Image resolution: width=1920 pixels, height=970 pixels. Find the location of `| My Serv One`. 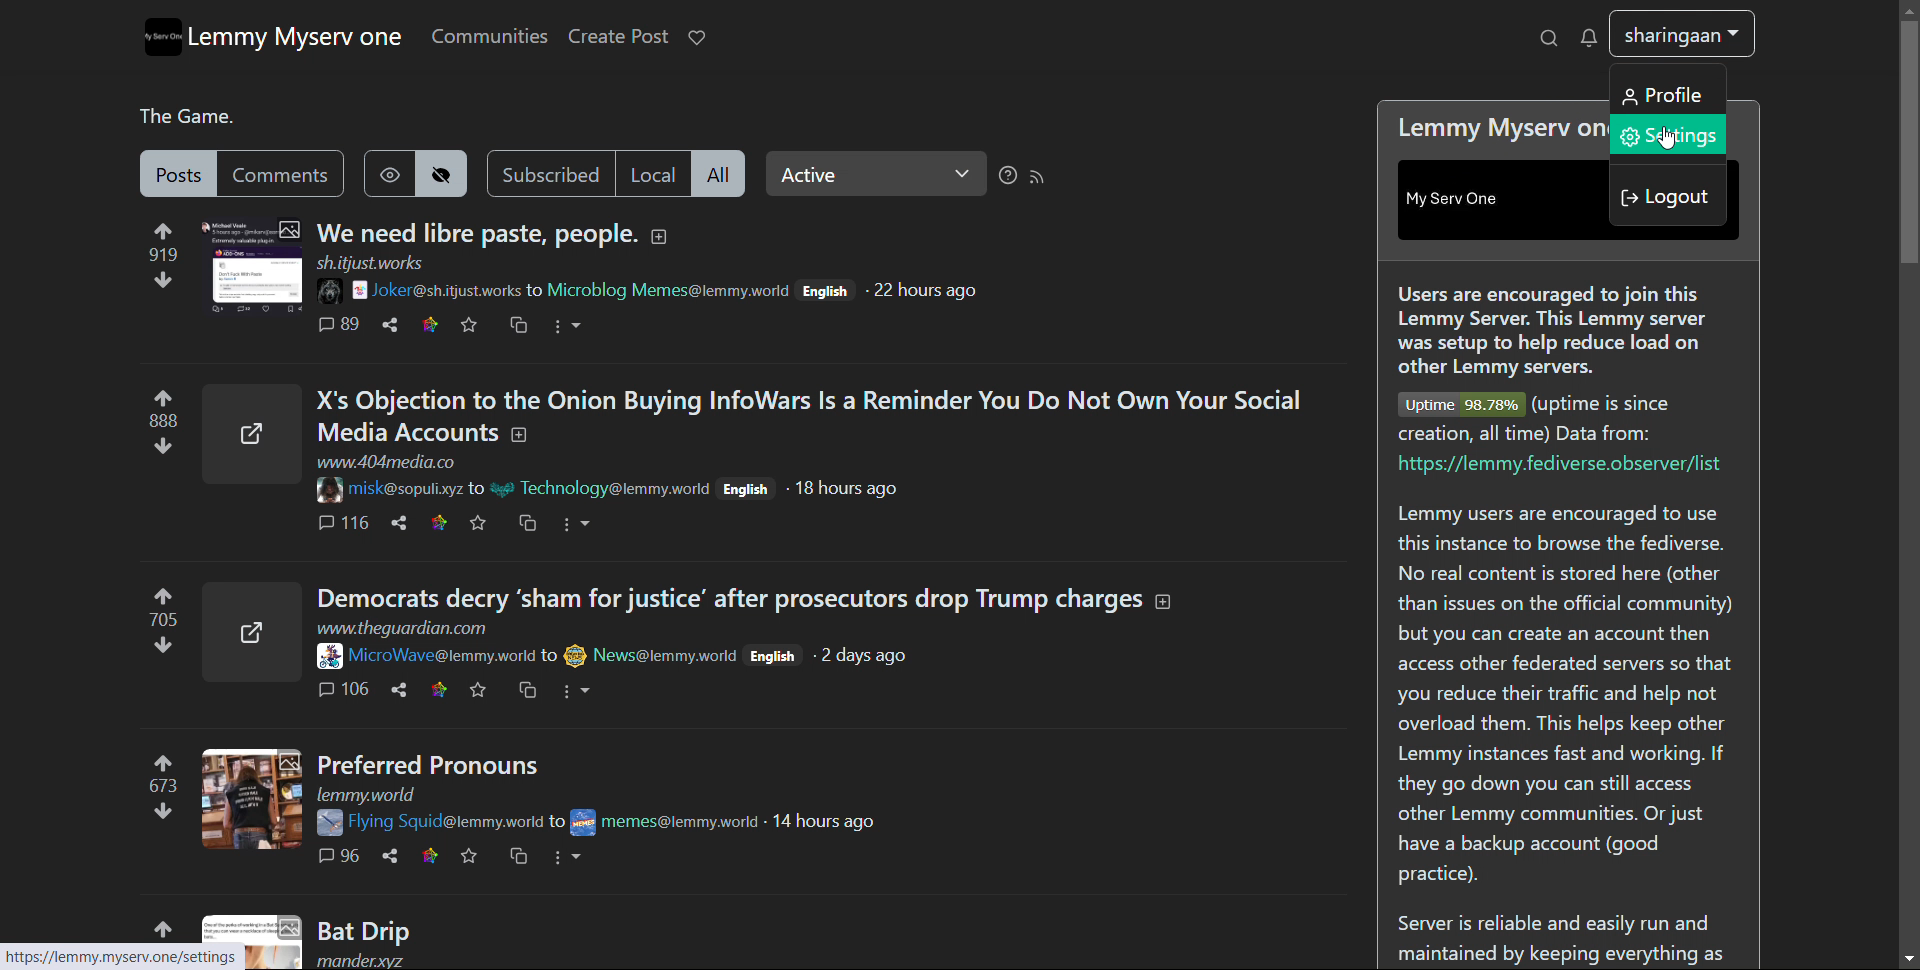

| My Serv One is located at coordinates (1465, 199).